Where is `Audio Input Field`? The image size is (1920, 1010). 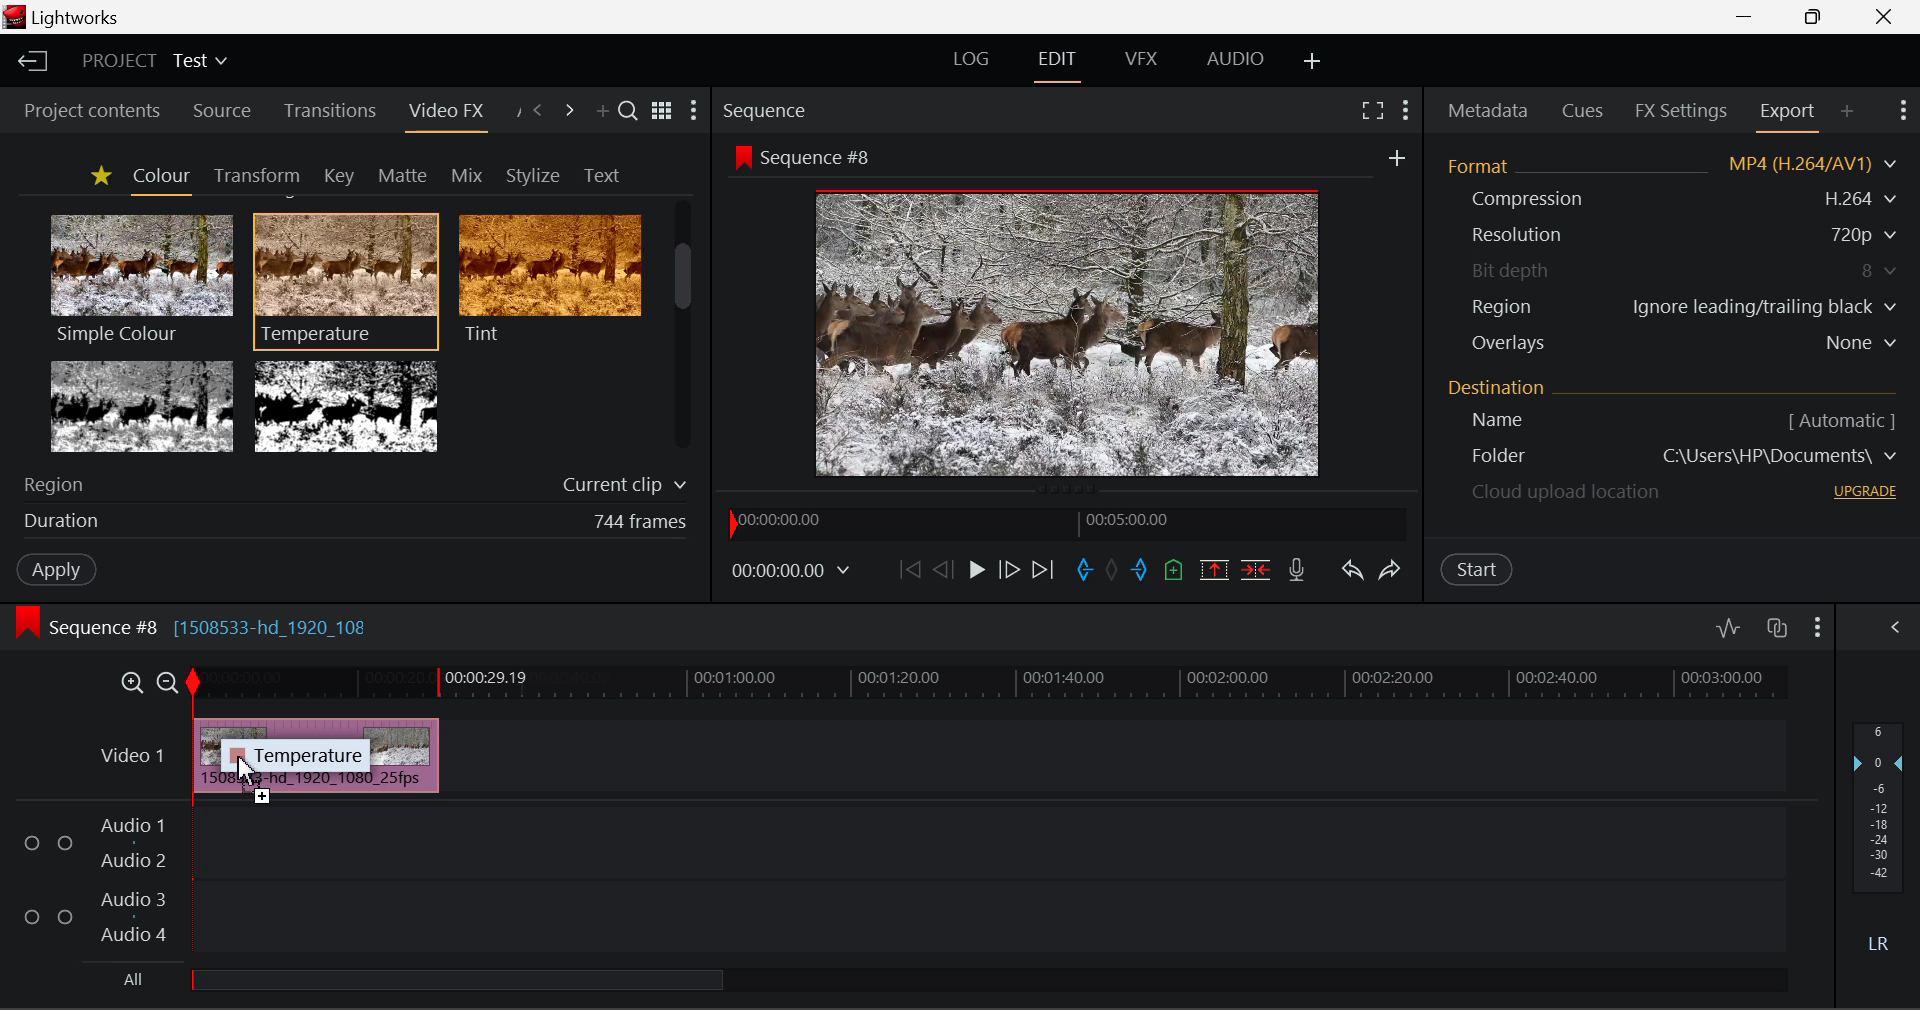
Audio Input Field is located at coordinates (985, 878).